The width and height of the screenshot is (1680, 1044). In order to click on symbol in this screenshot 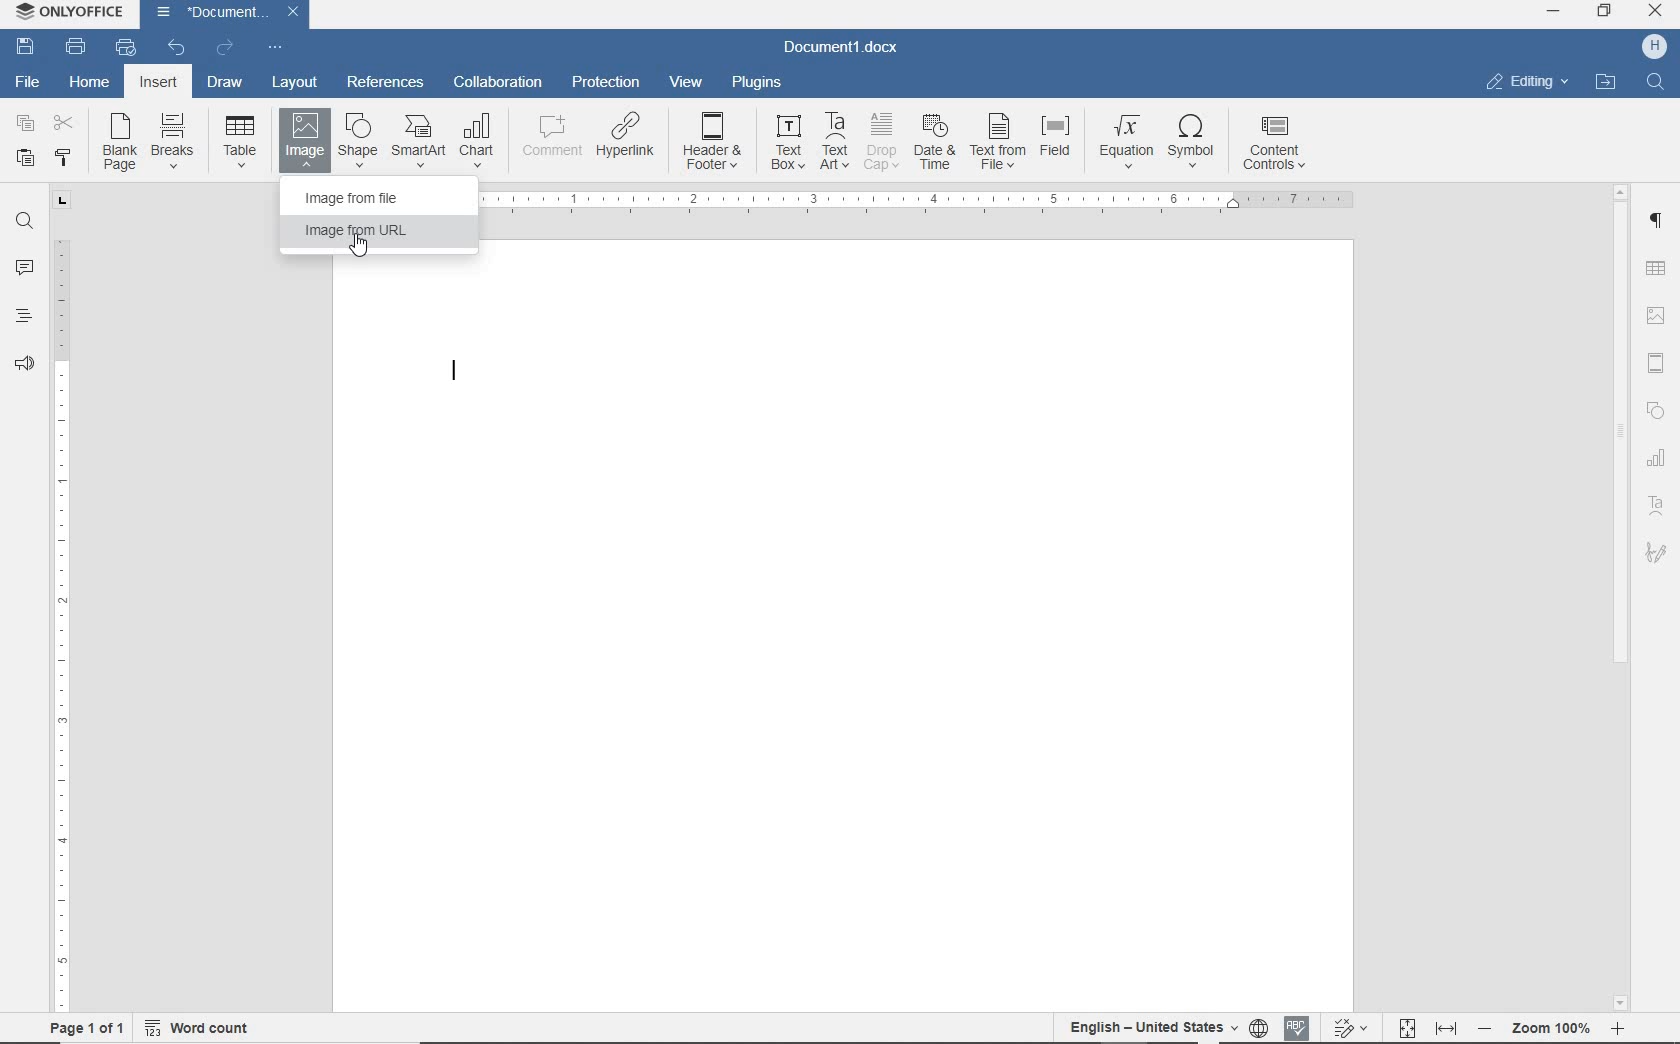, I will do `click(1194, 141)`.